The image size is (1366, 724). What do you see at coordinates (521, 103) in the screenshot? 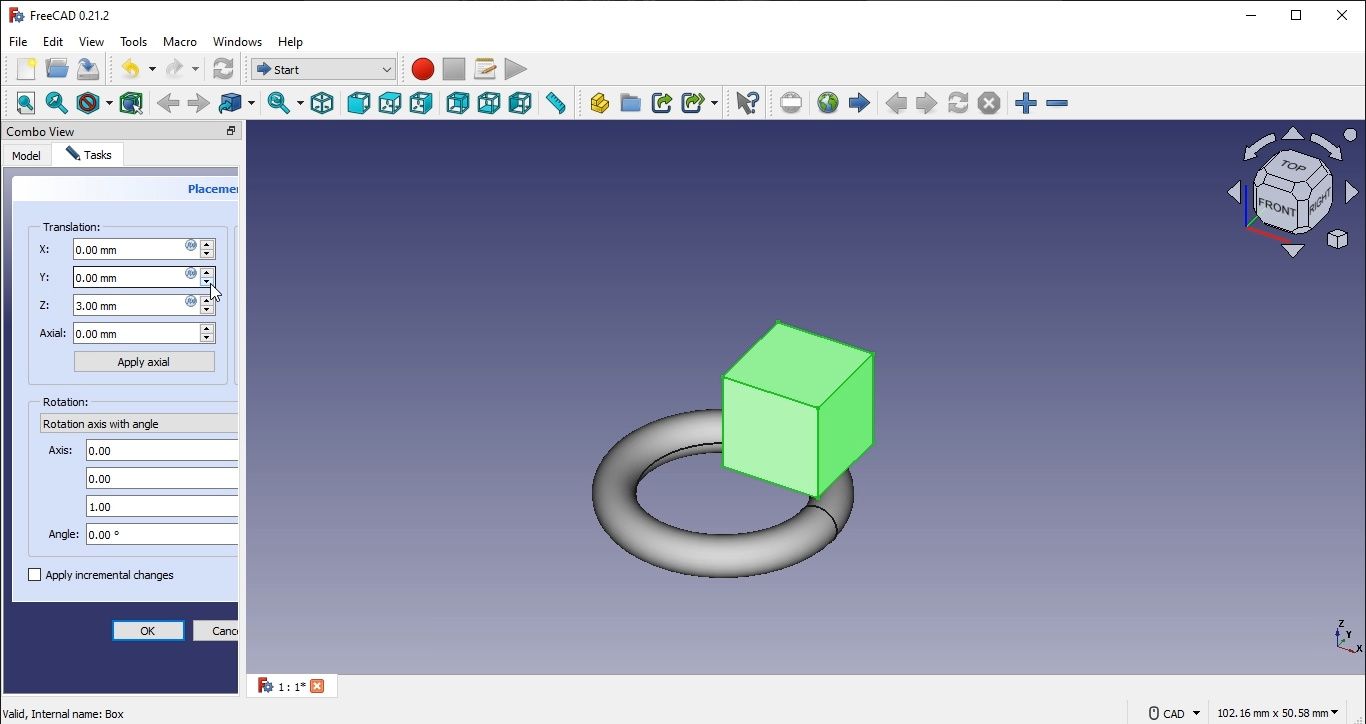
I see `left` at bounding box center [521, 103].